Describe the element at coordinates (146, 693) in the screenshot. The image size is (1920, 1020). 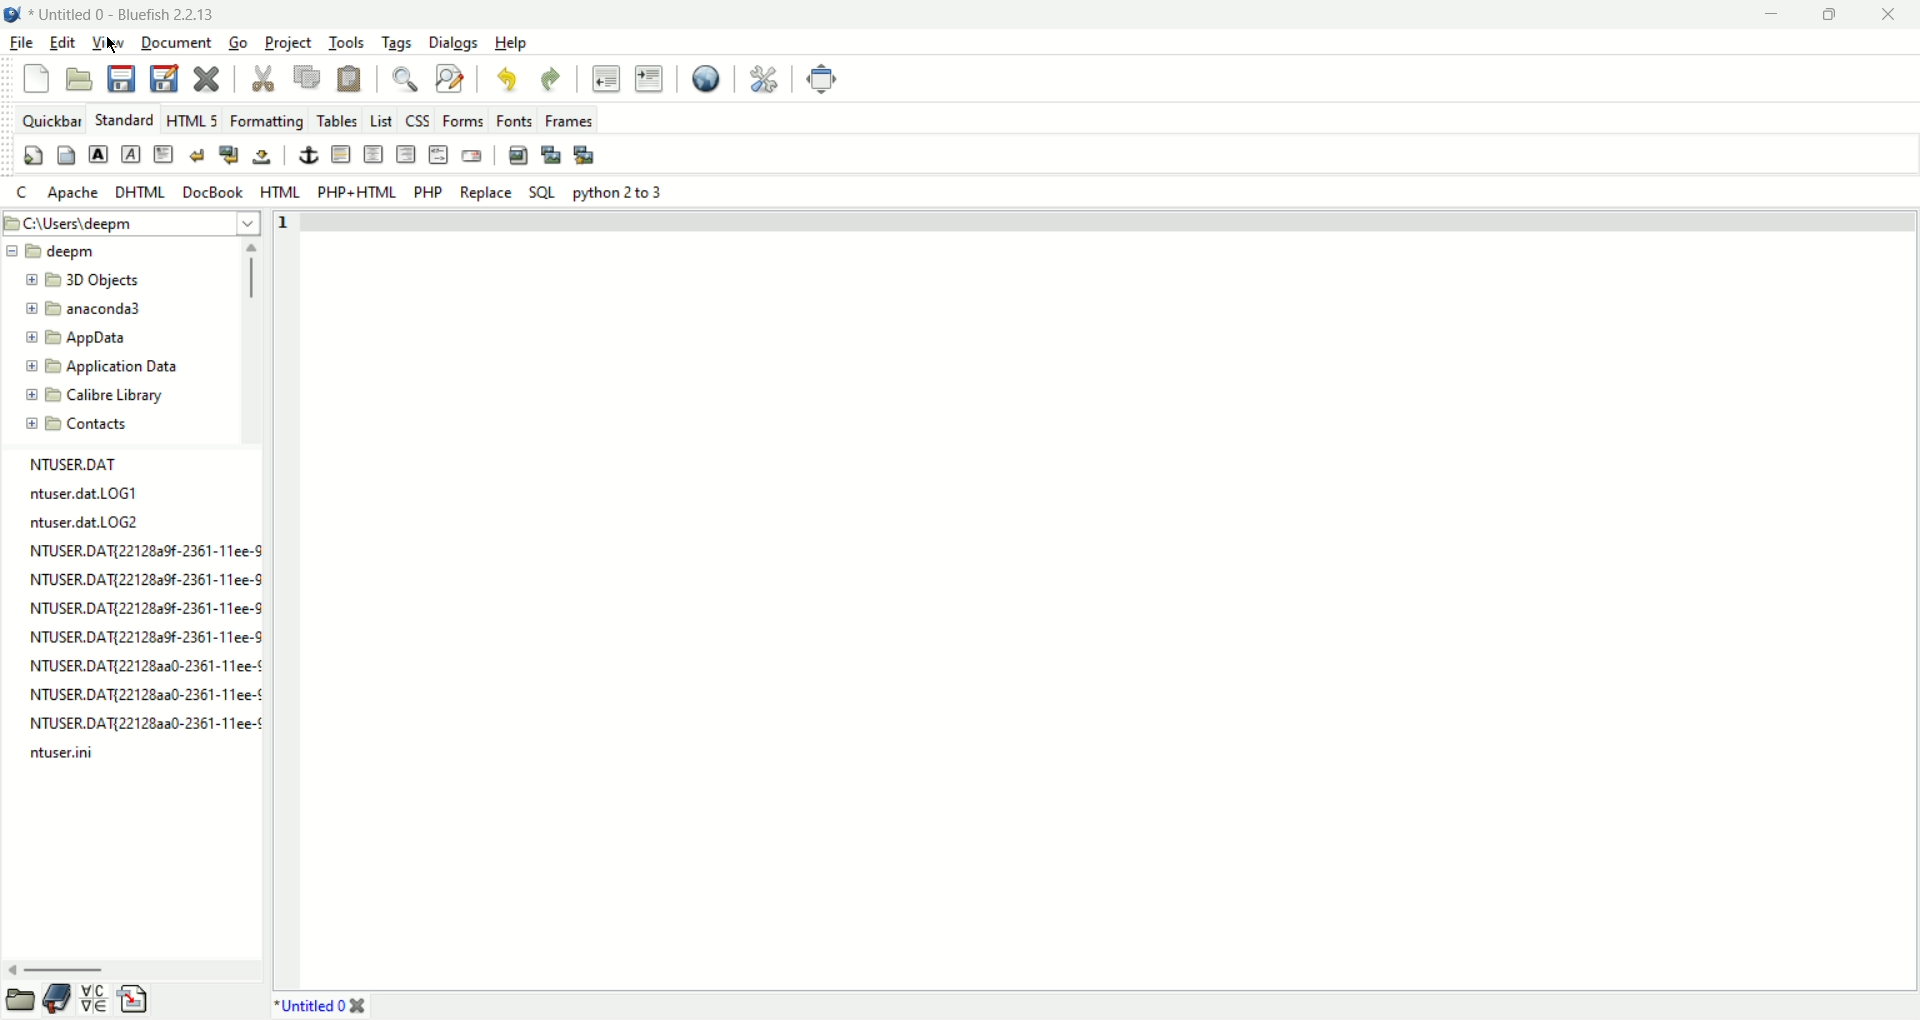
I see `NTUSER.DAT{22128aa0-2361-11ee-¢` at that location.